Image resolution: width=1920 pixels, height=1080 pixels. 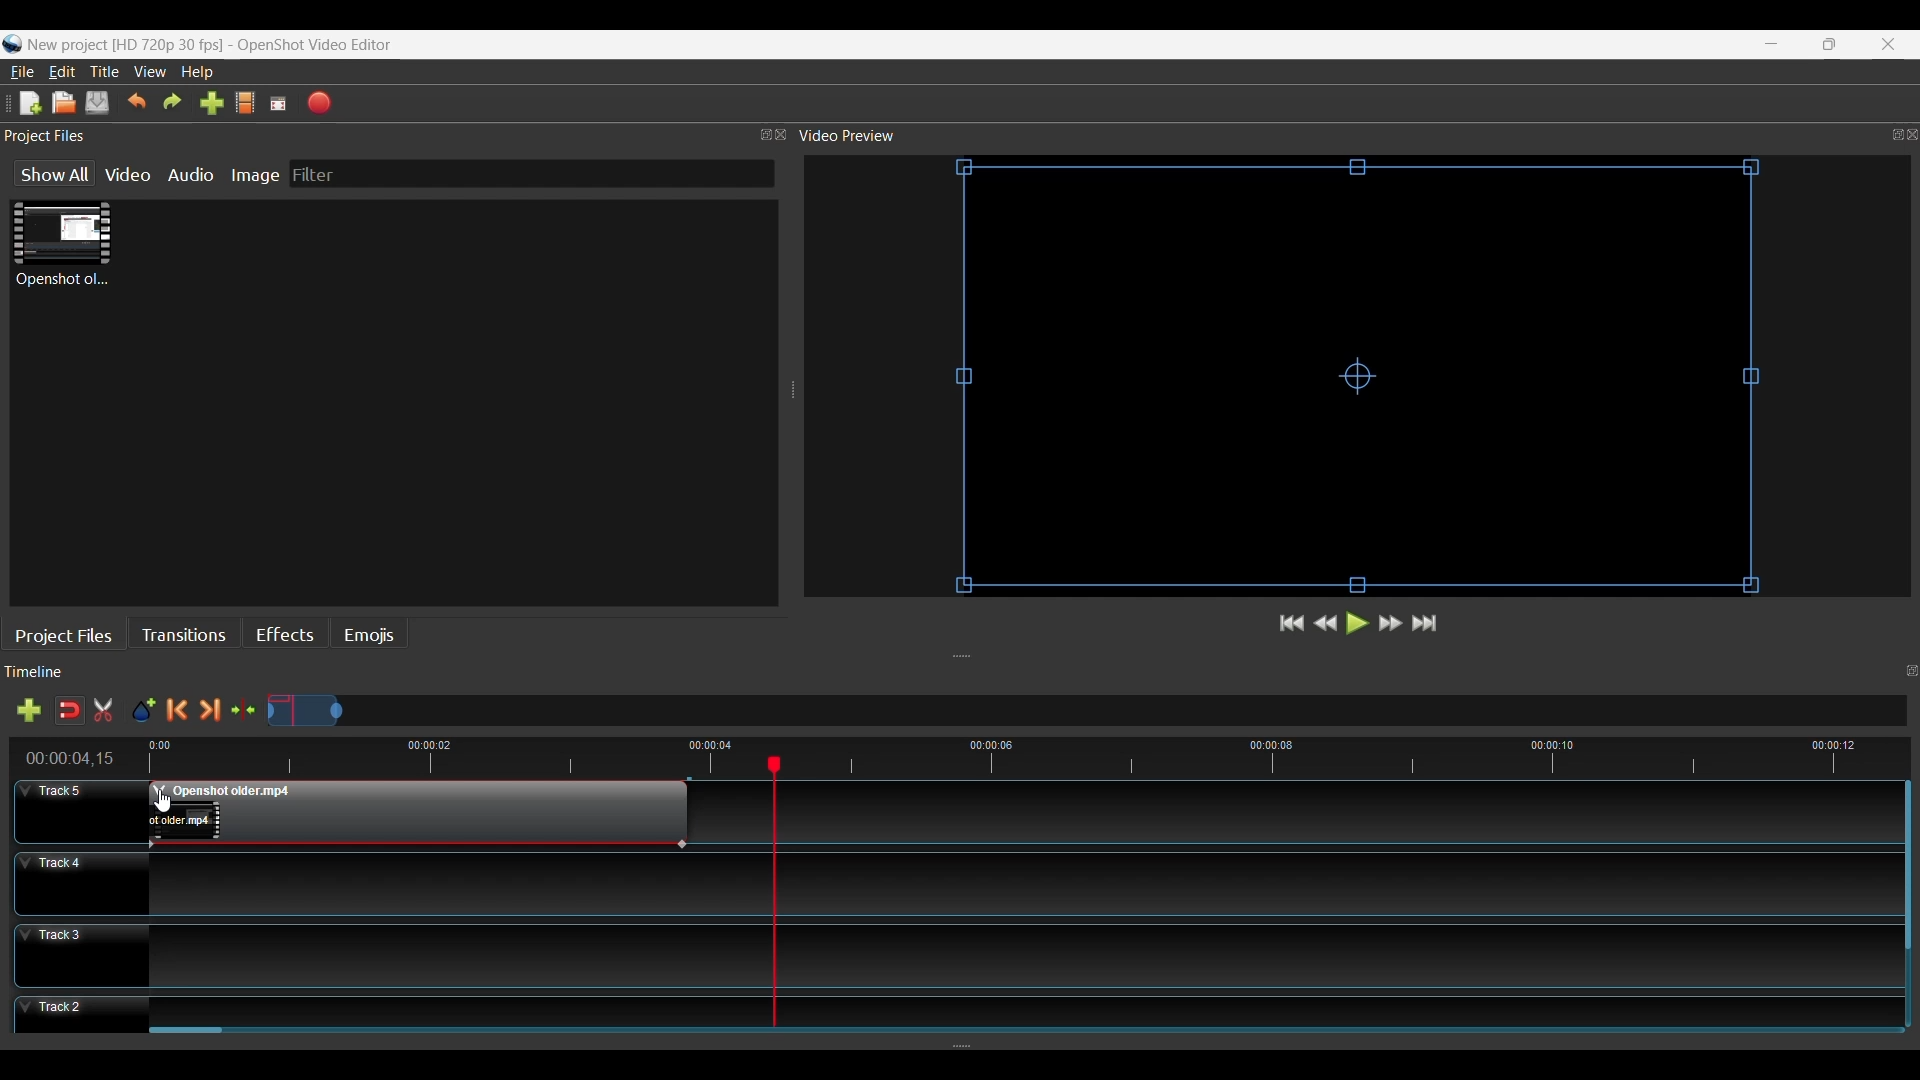 What do you see at coordinates (1427, 624) in the screenshot?
I see `Jump to End` at bounding box center [1427, 624].